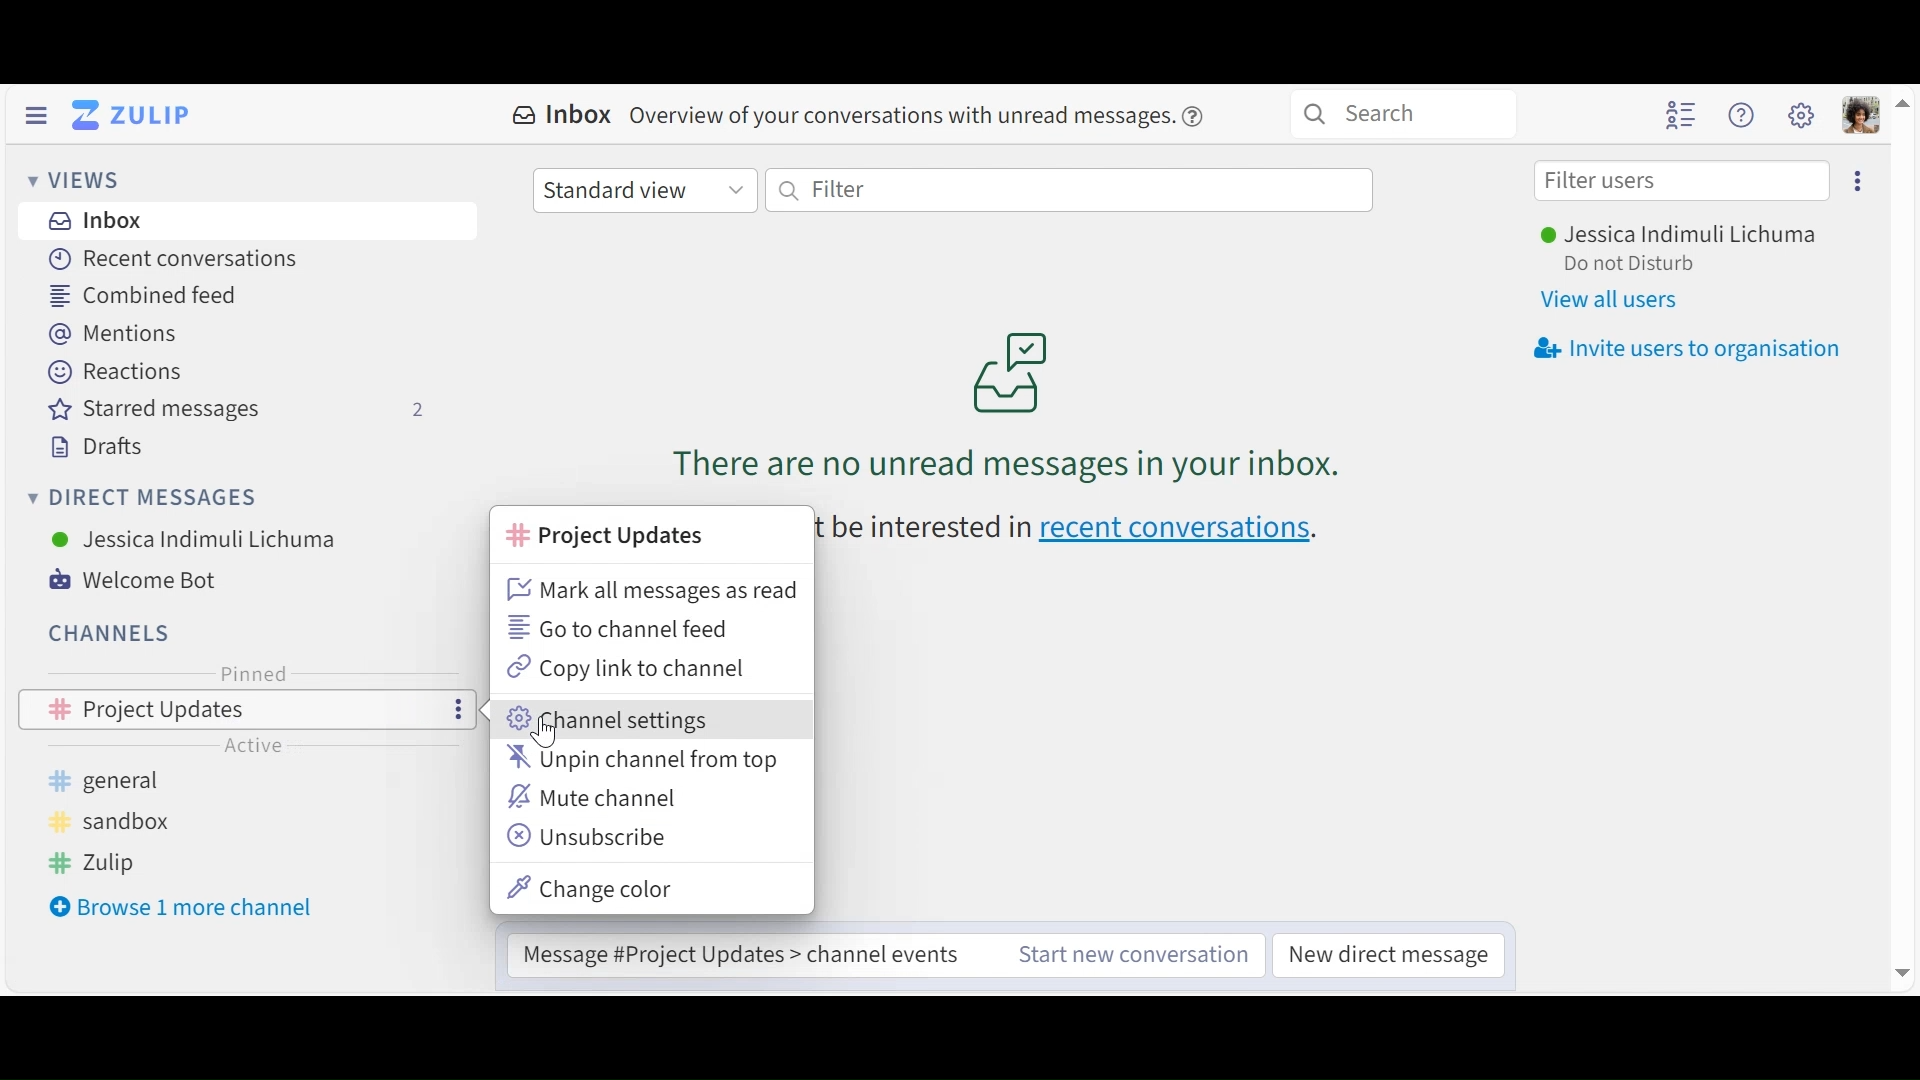 Image resolution: width=1920 pixels, height=1080 pixels. What do you see at coordinates (1741, 116) in the screenshot?
I see `Help menu` at bounding box center [1741, 116].